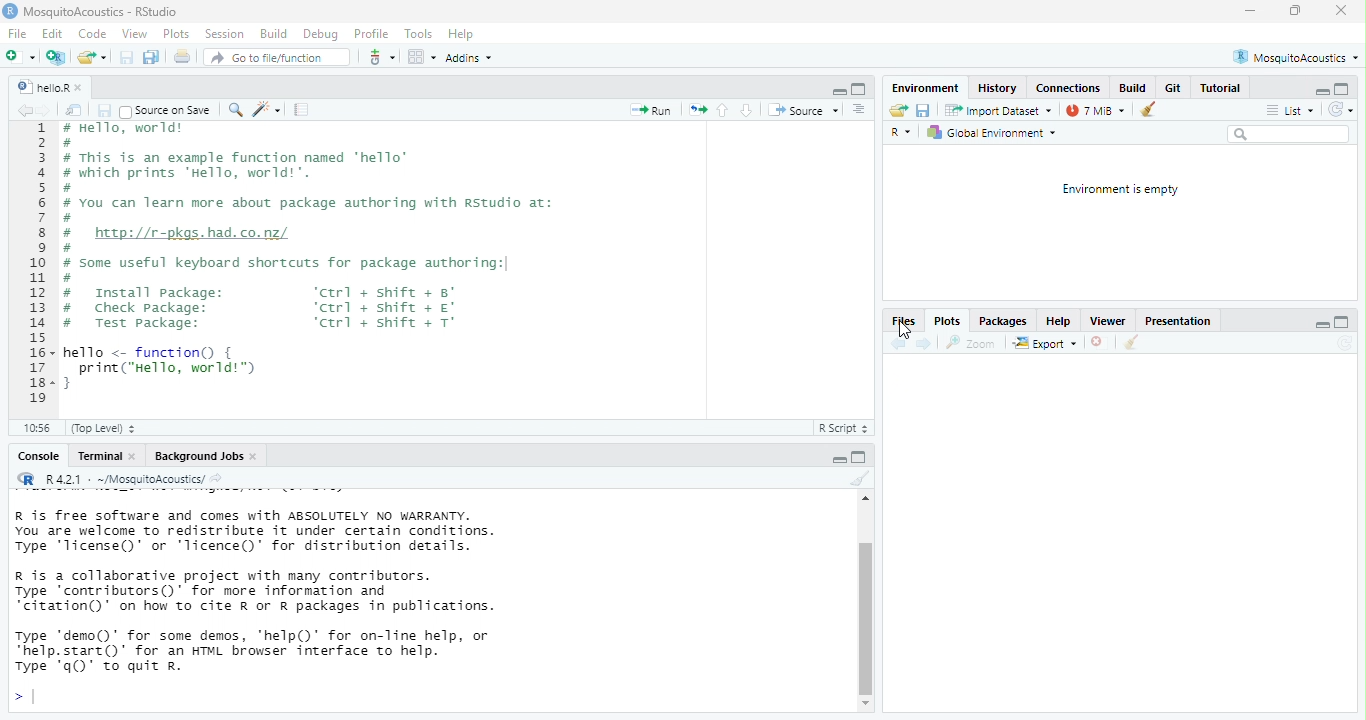 This screenshot has width=1366, height=720. What do you see at coordinates (198, 456) in the screenshot?
I see `‘Background Jobs` at bounding box center [198, 456].